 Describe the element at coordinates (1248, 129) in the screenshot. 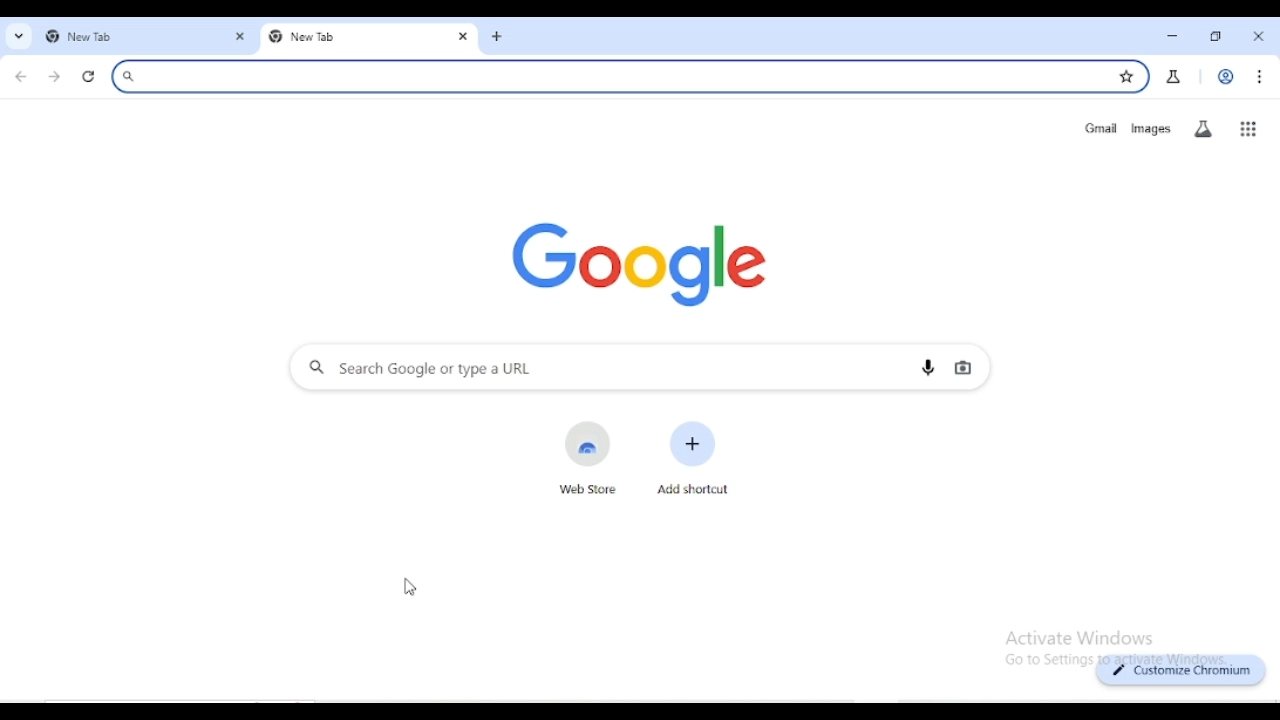

I see `google apps` at that location.